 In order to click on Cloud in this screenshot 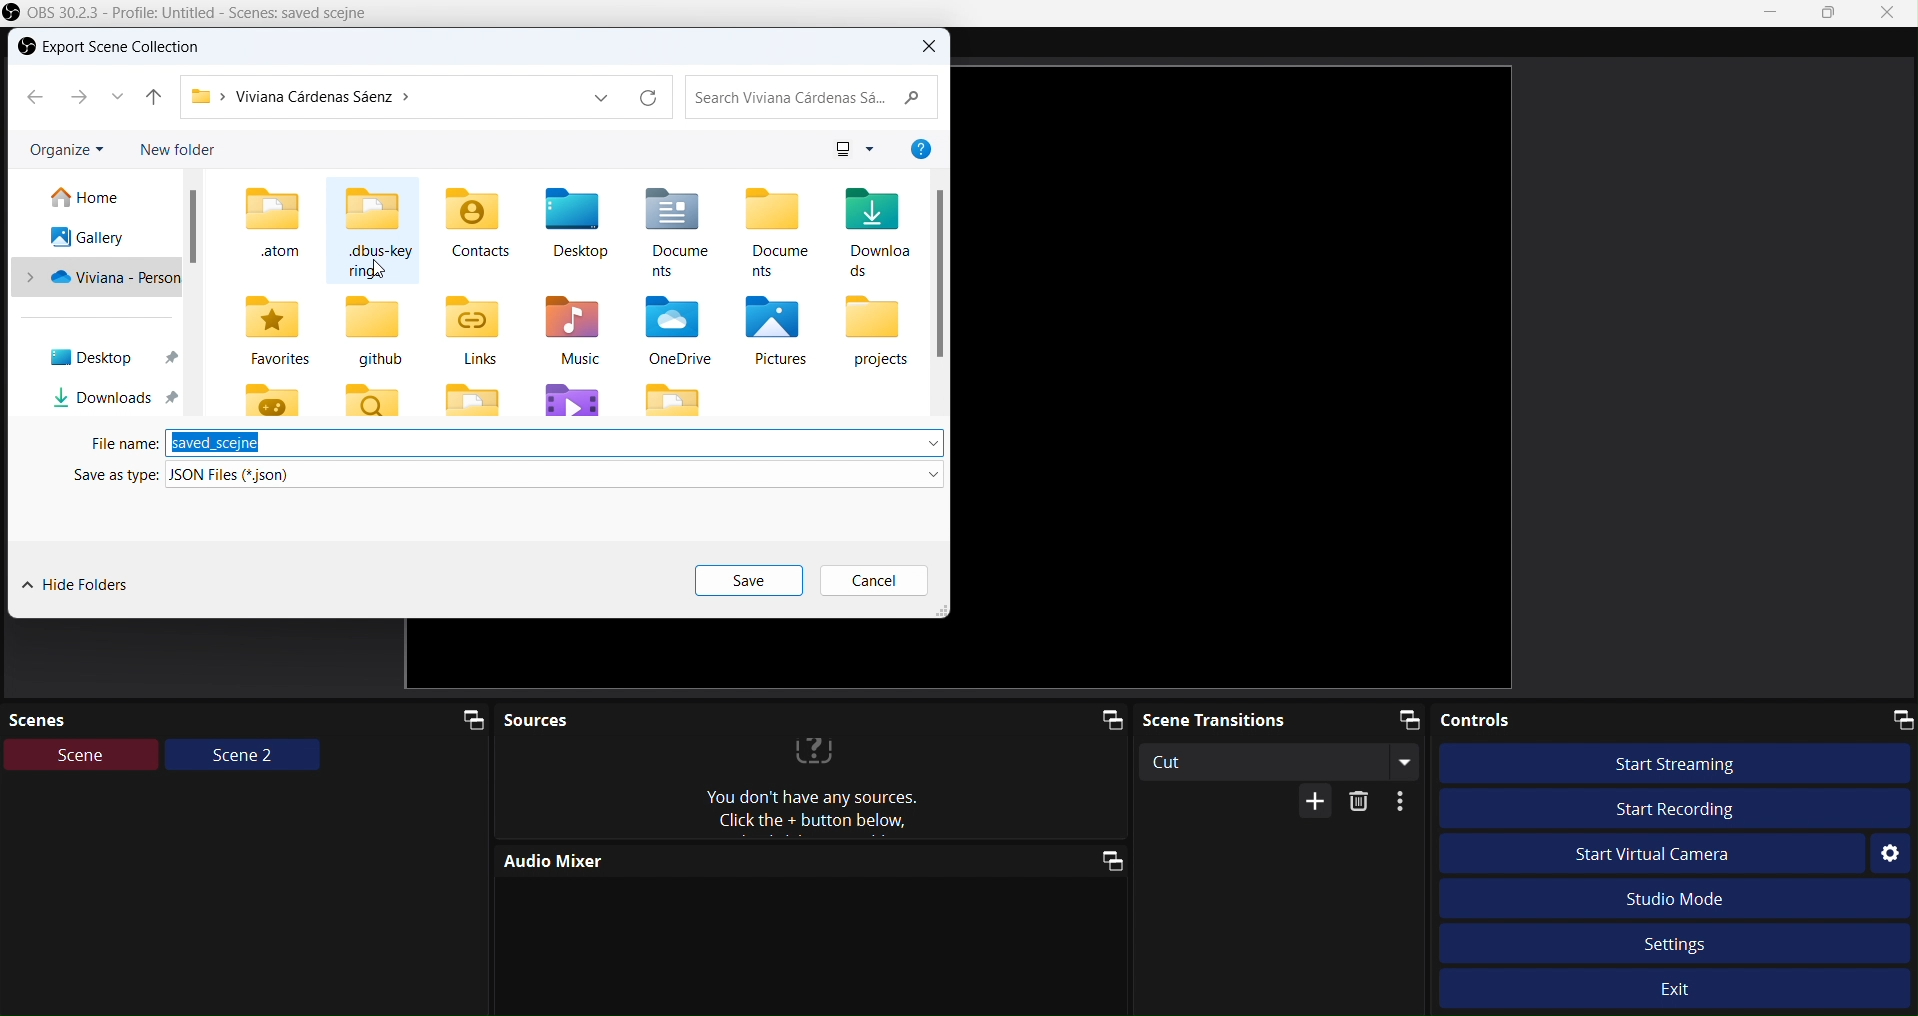, I will do `click(94, 280)`.